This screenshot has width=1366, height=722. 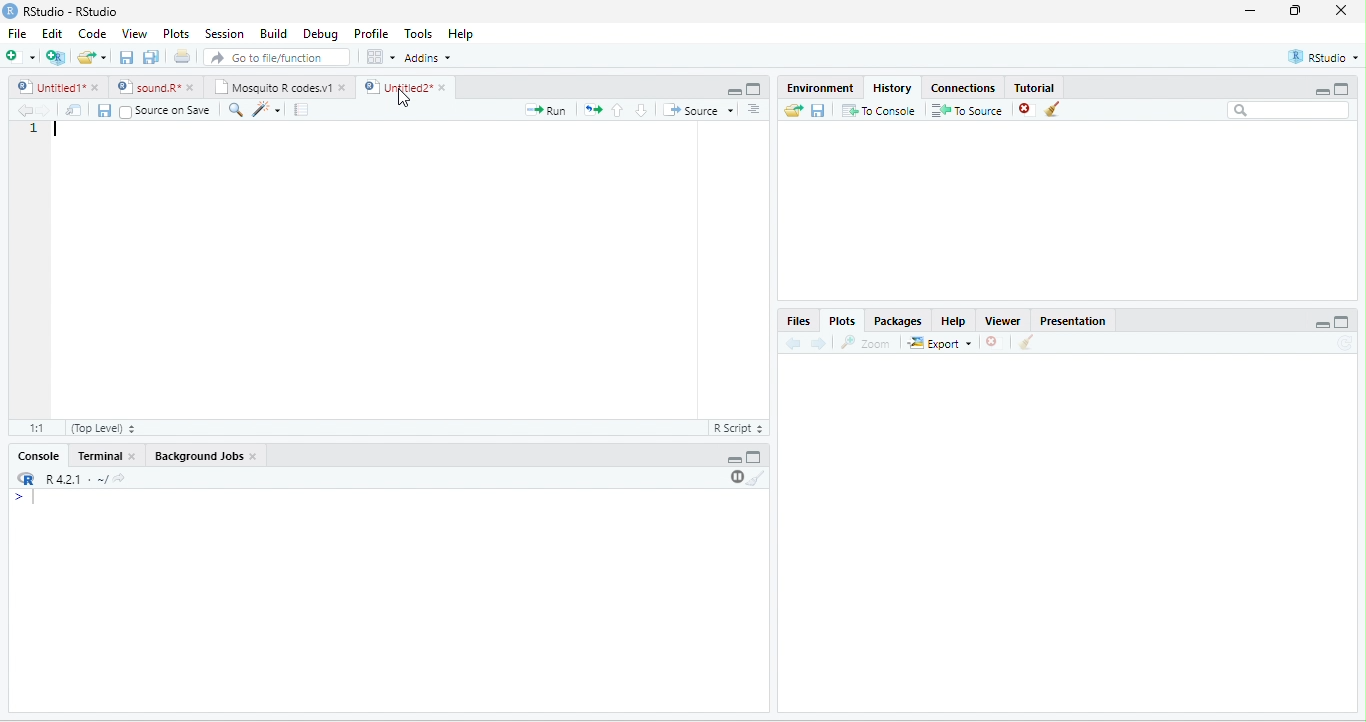 What do you see at coordinates (1341, 322) in the screenshot?
I see `Maximize` at bounding box center [1341, 322].